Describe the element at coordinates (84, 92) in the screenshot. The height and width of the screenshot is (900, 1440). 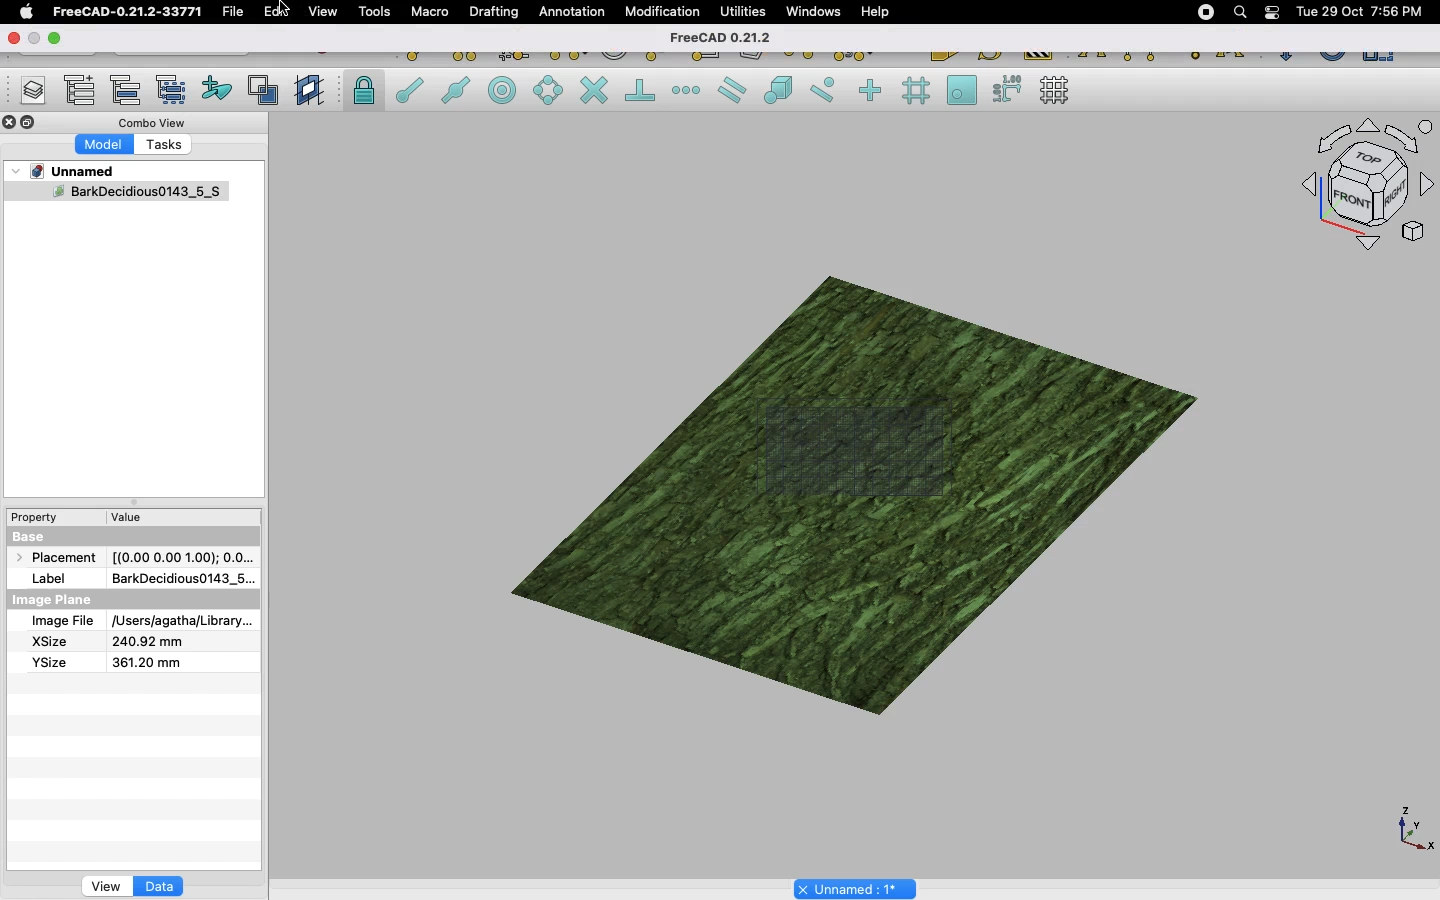
I see `Add new named group` at that location.